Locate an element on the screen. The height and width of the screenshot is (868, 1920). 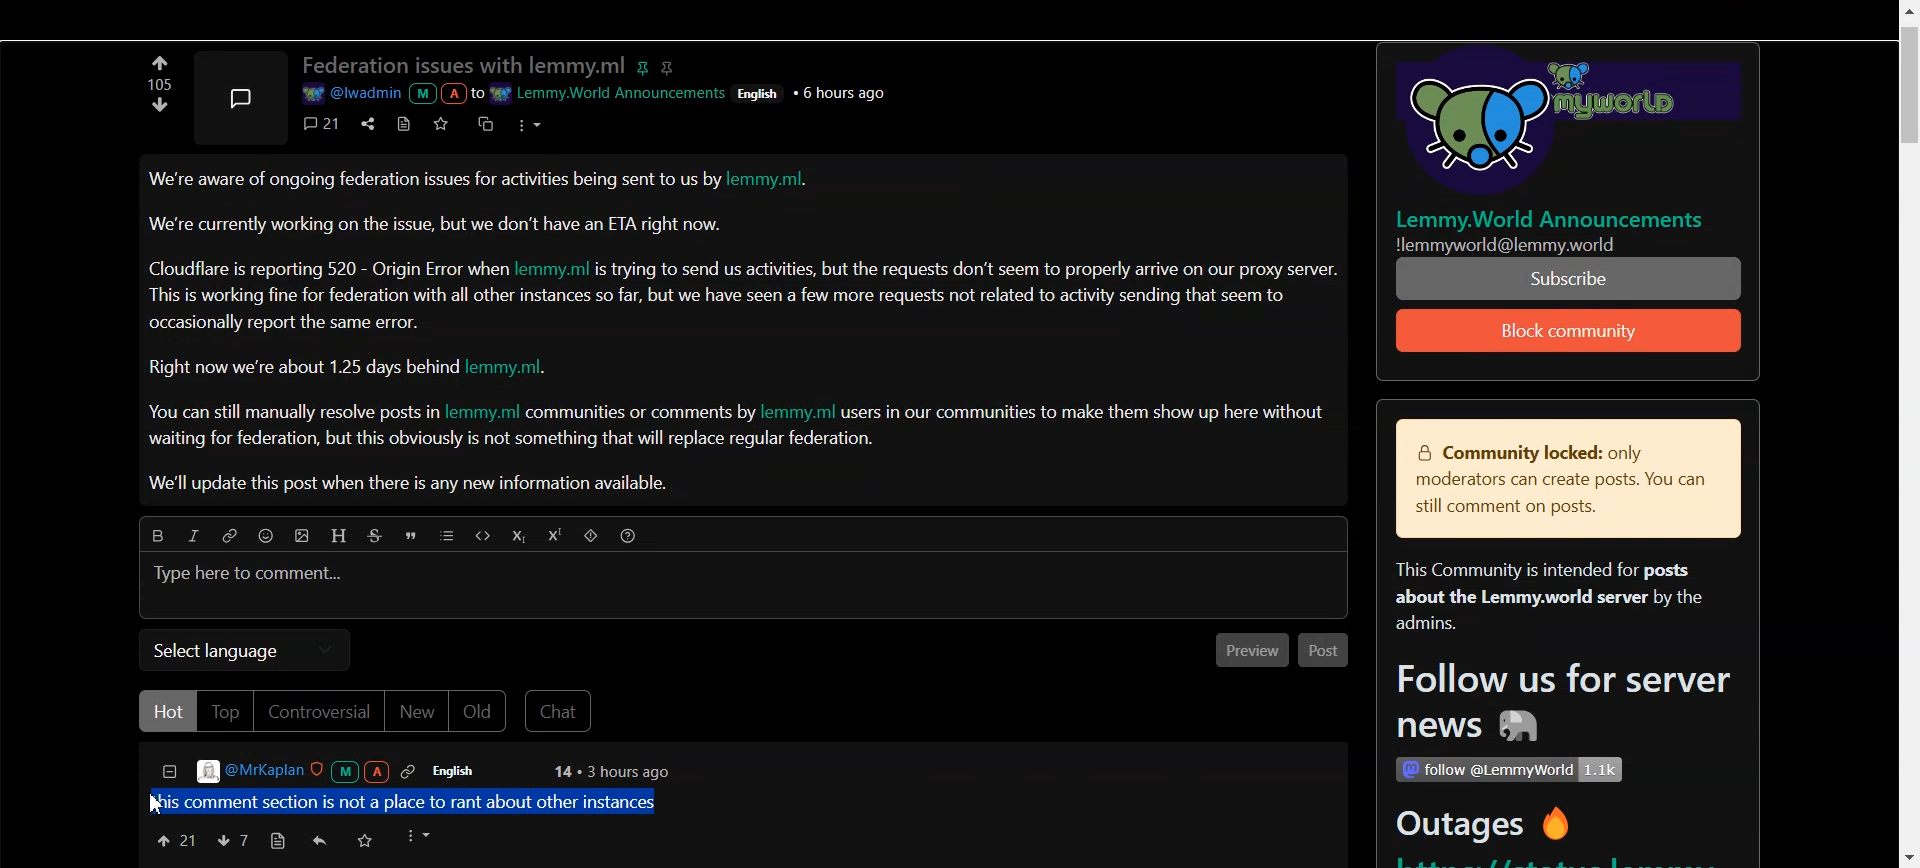
English is located at coordinates (467, 771).